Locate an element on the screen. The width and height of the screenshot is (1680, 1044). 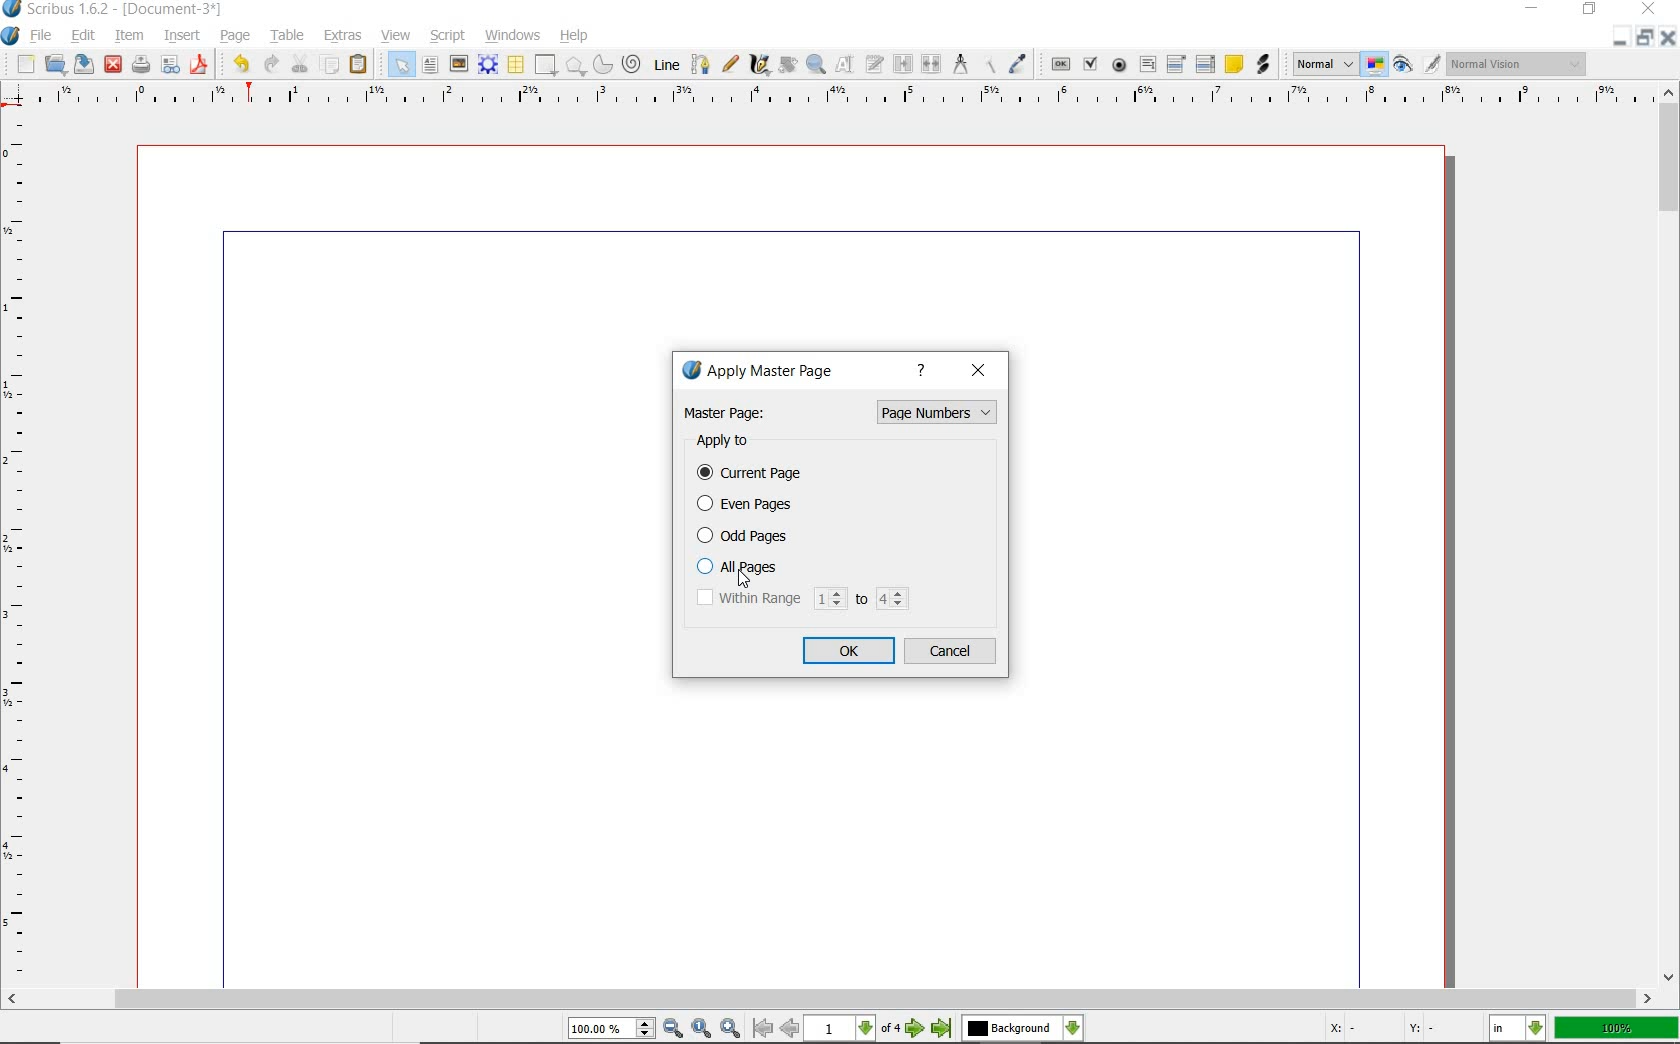
restore is located at coordinates (1589, 12).